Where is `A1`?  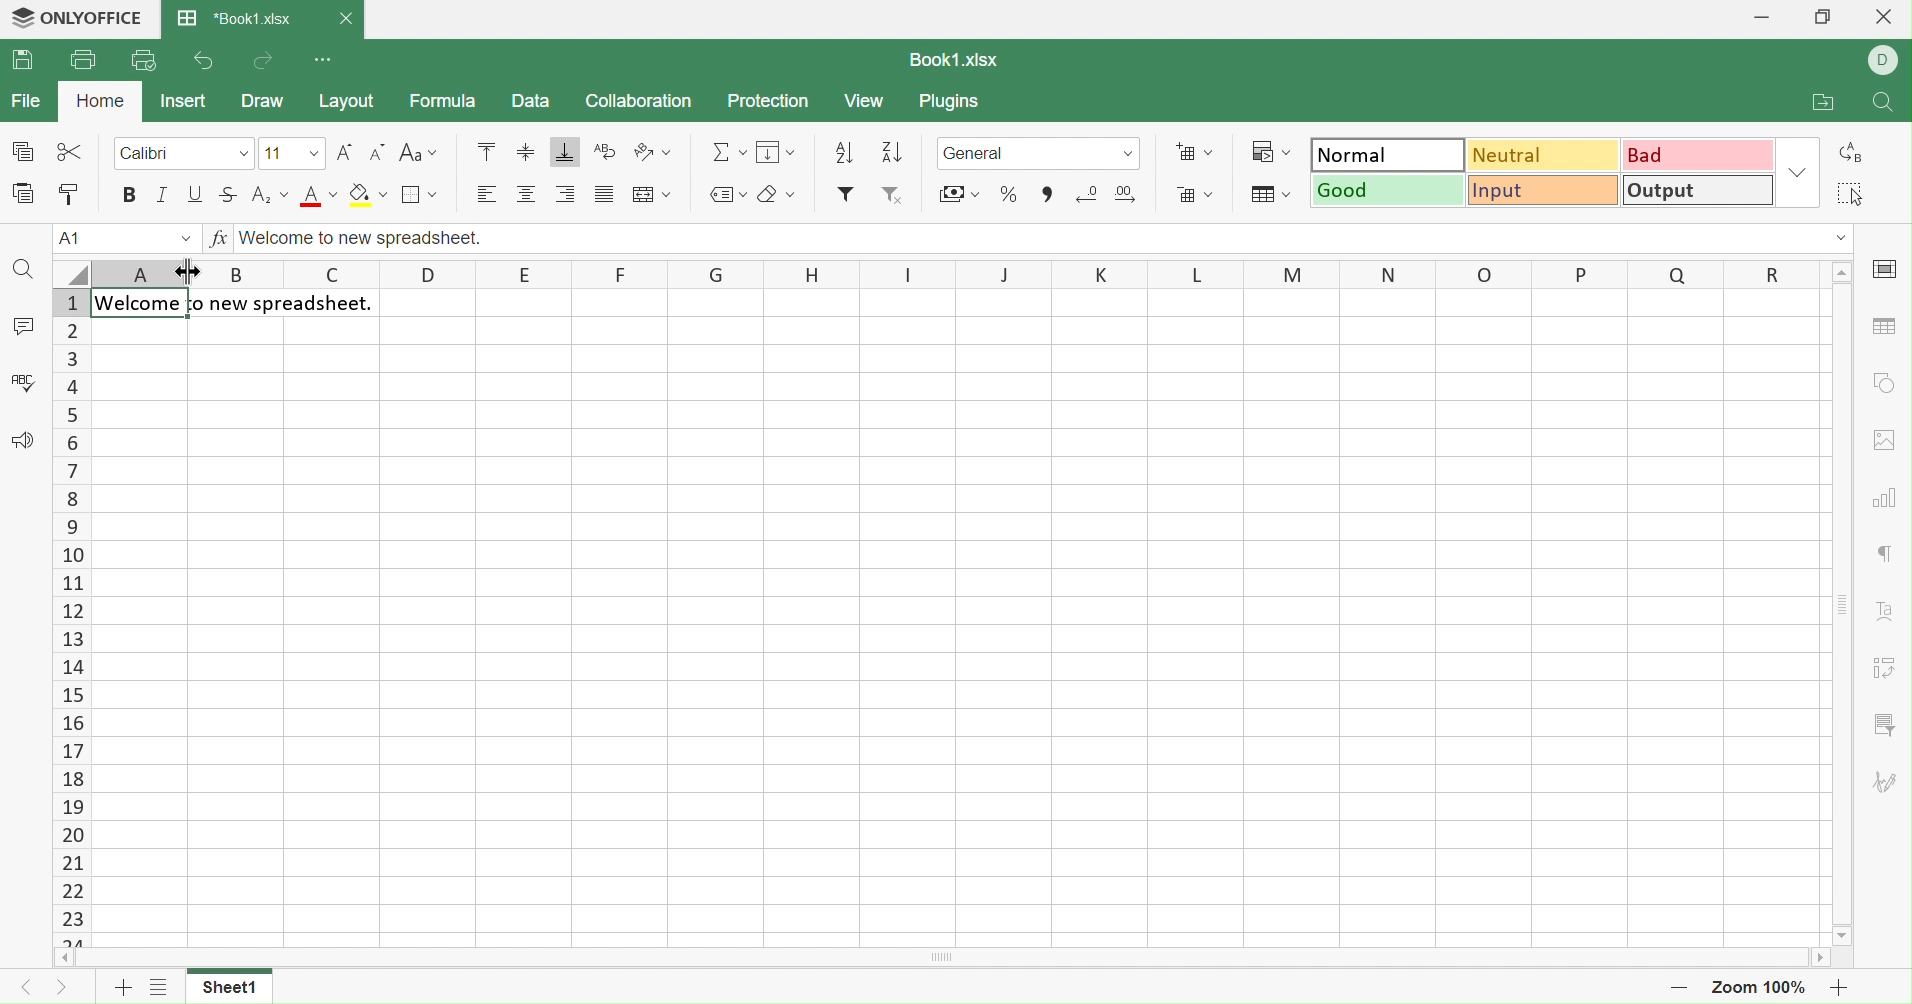 A1 is located at coordinates (122, 238).